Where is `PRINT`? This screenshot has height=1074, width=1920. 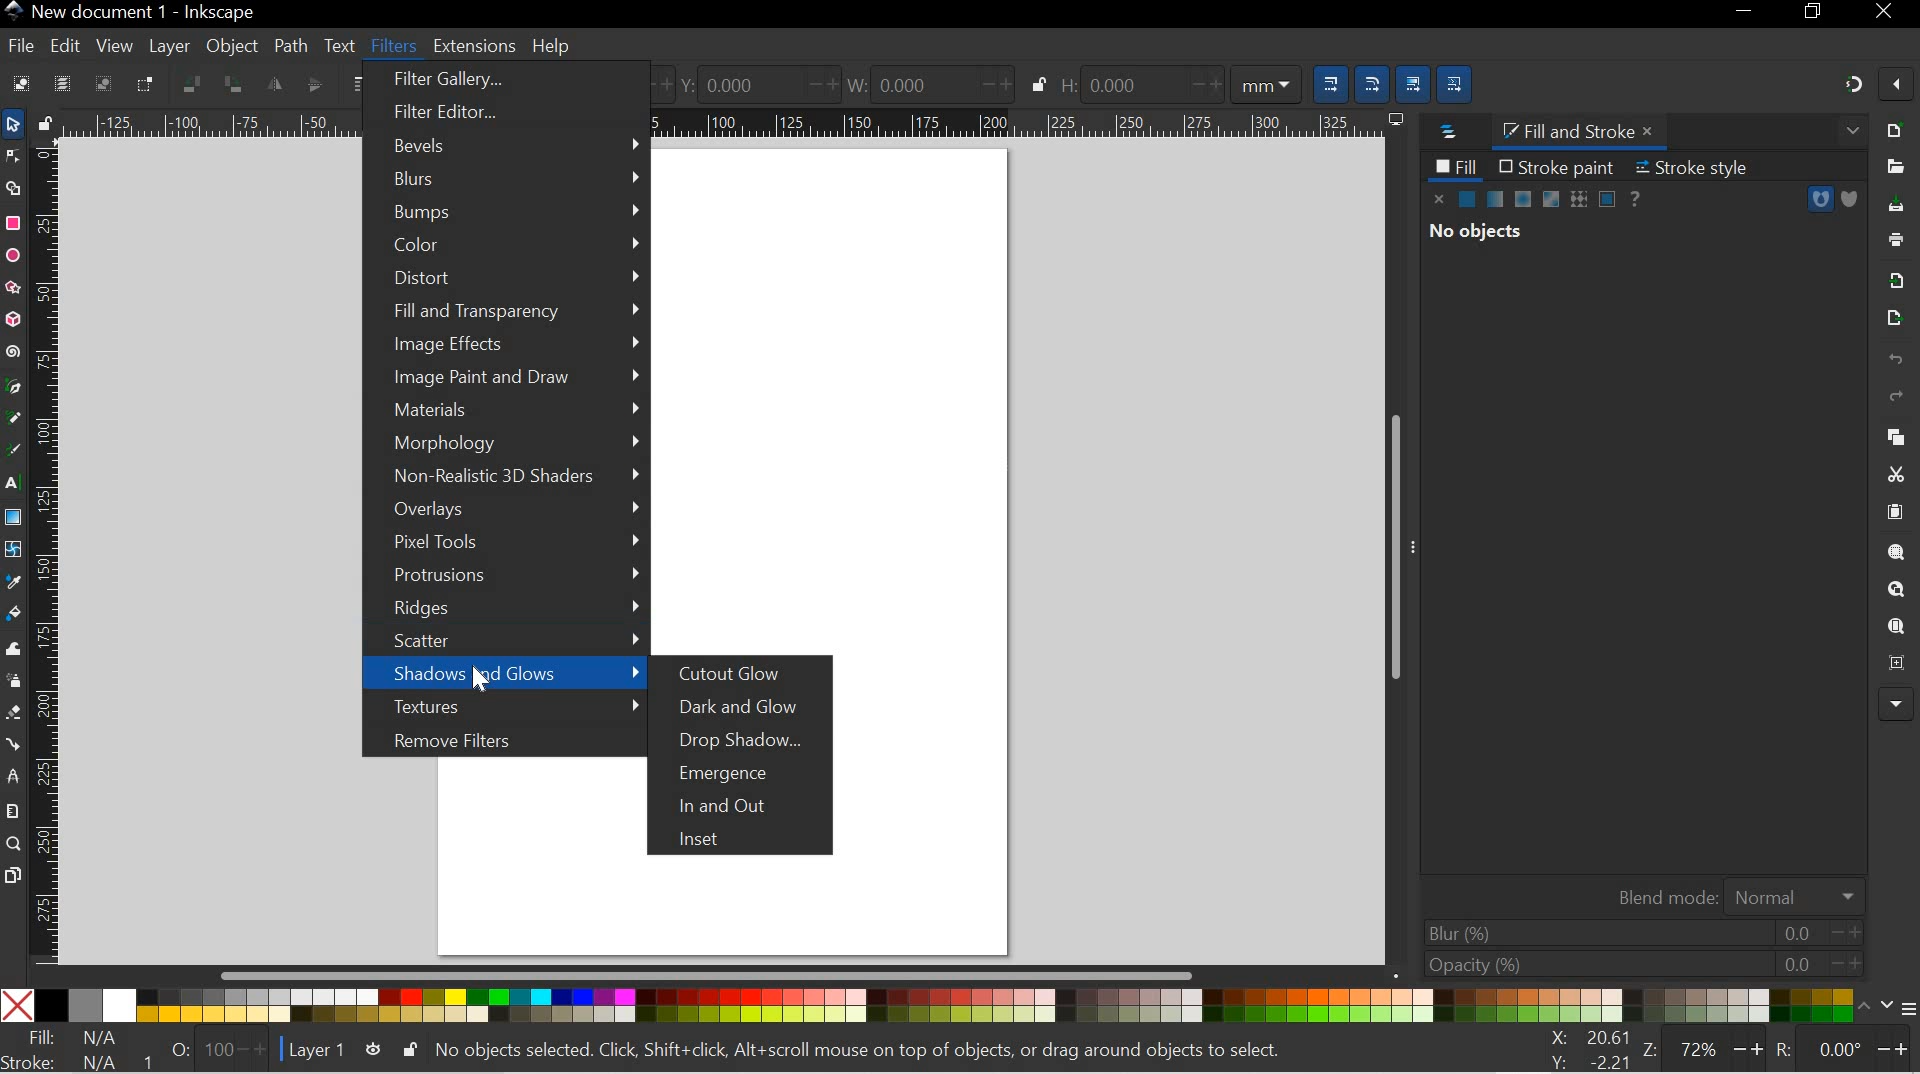
PRINT is located at coordinates (1900, 237).